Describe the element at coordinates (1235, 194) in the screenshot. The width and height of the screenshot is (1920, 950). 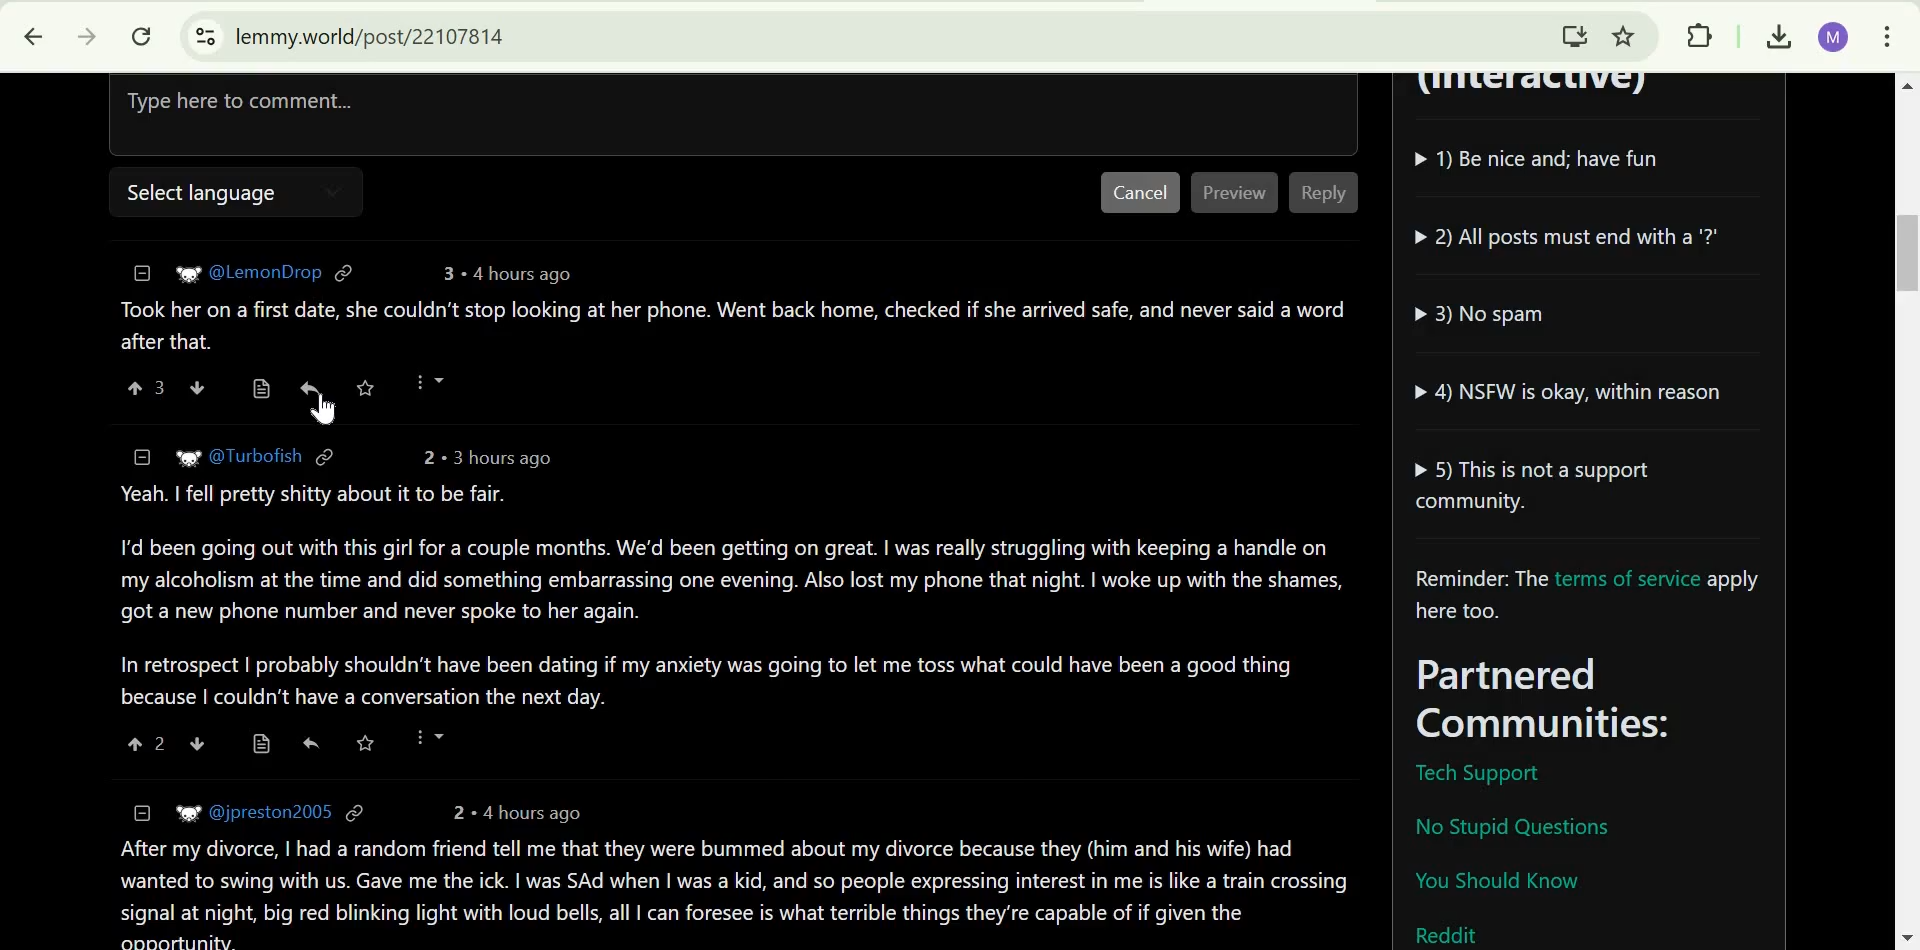
I see `Preview` at that location.